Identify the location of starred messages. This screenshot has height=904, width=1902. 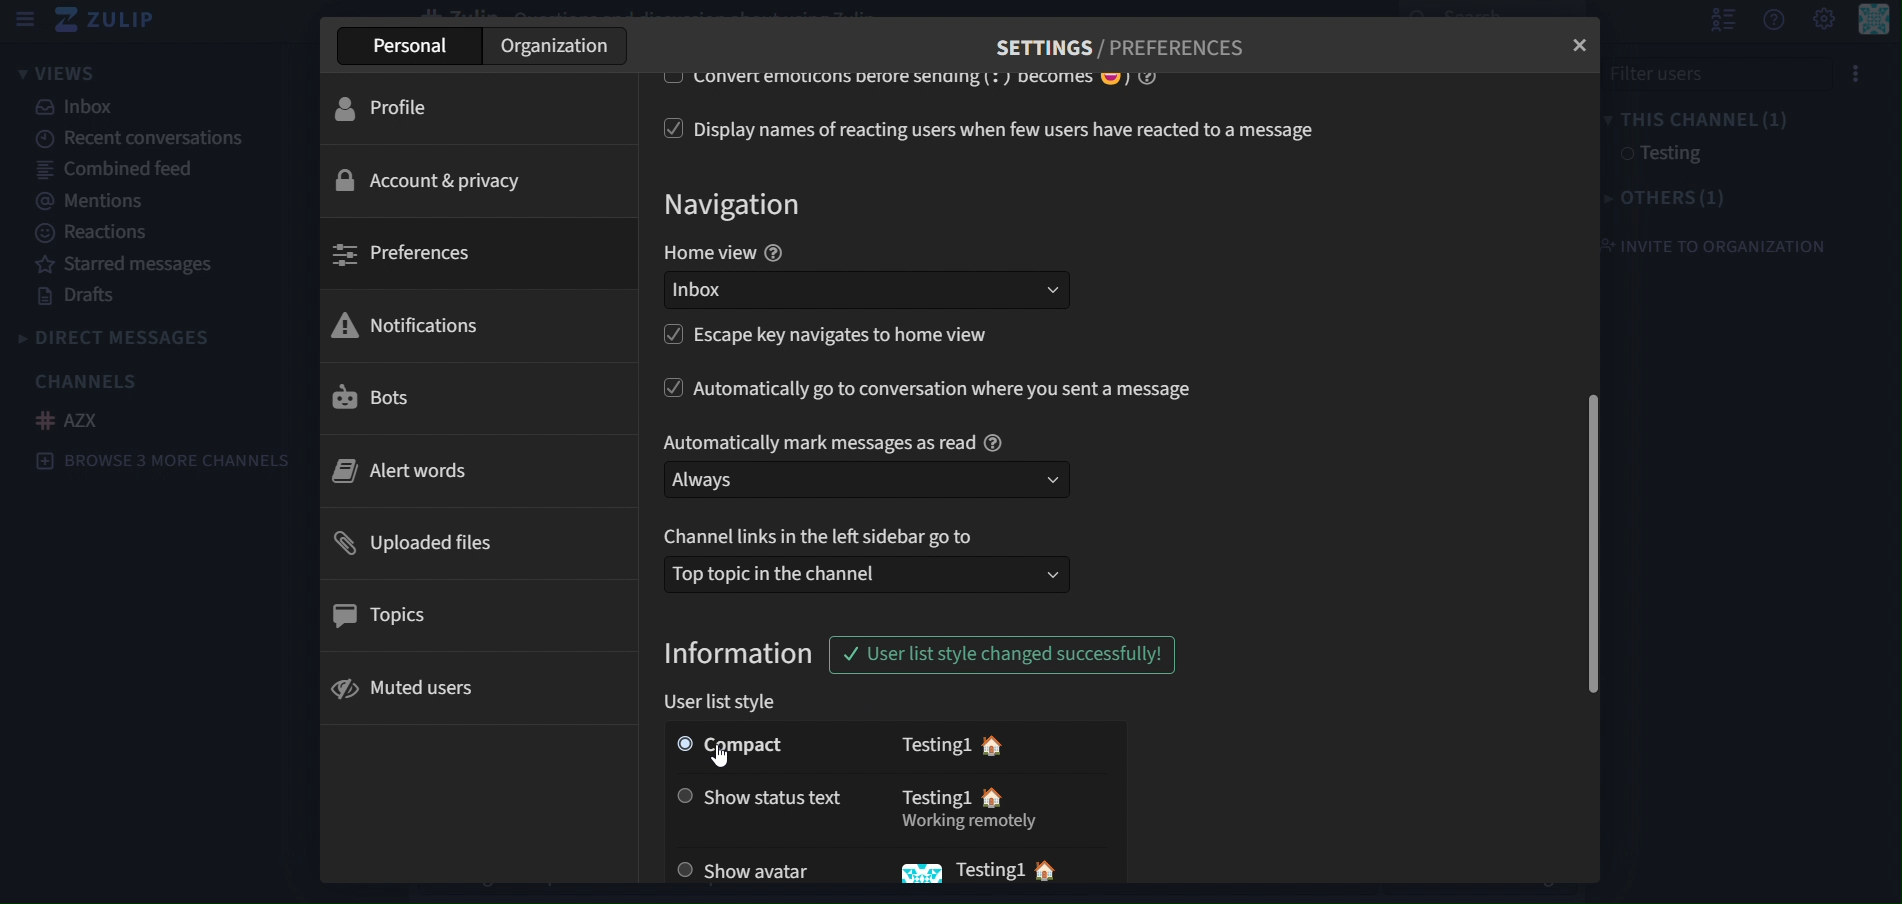
(122, 263).